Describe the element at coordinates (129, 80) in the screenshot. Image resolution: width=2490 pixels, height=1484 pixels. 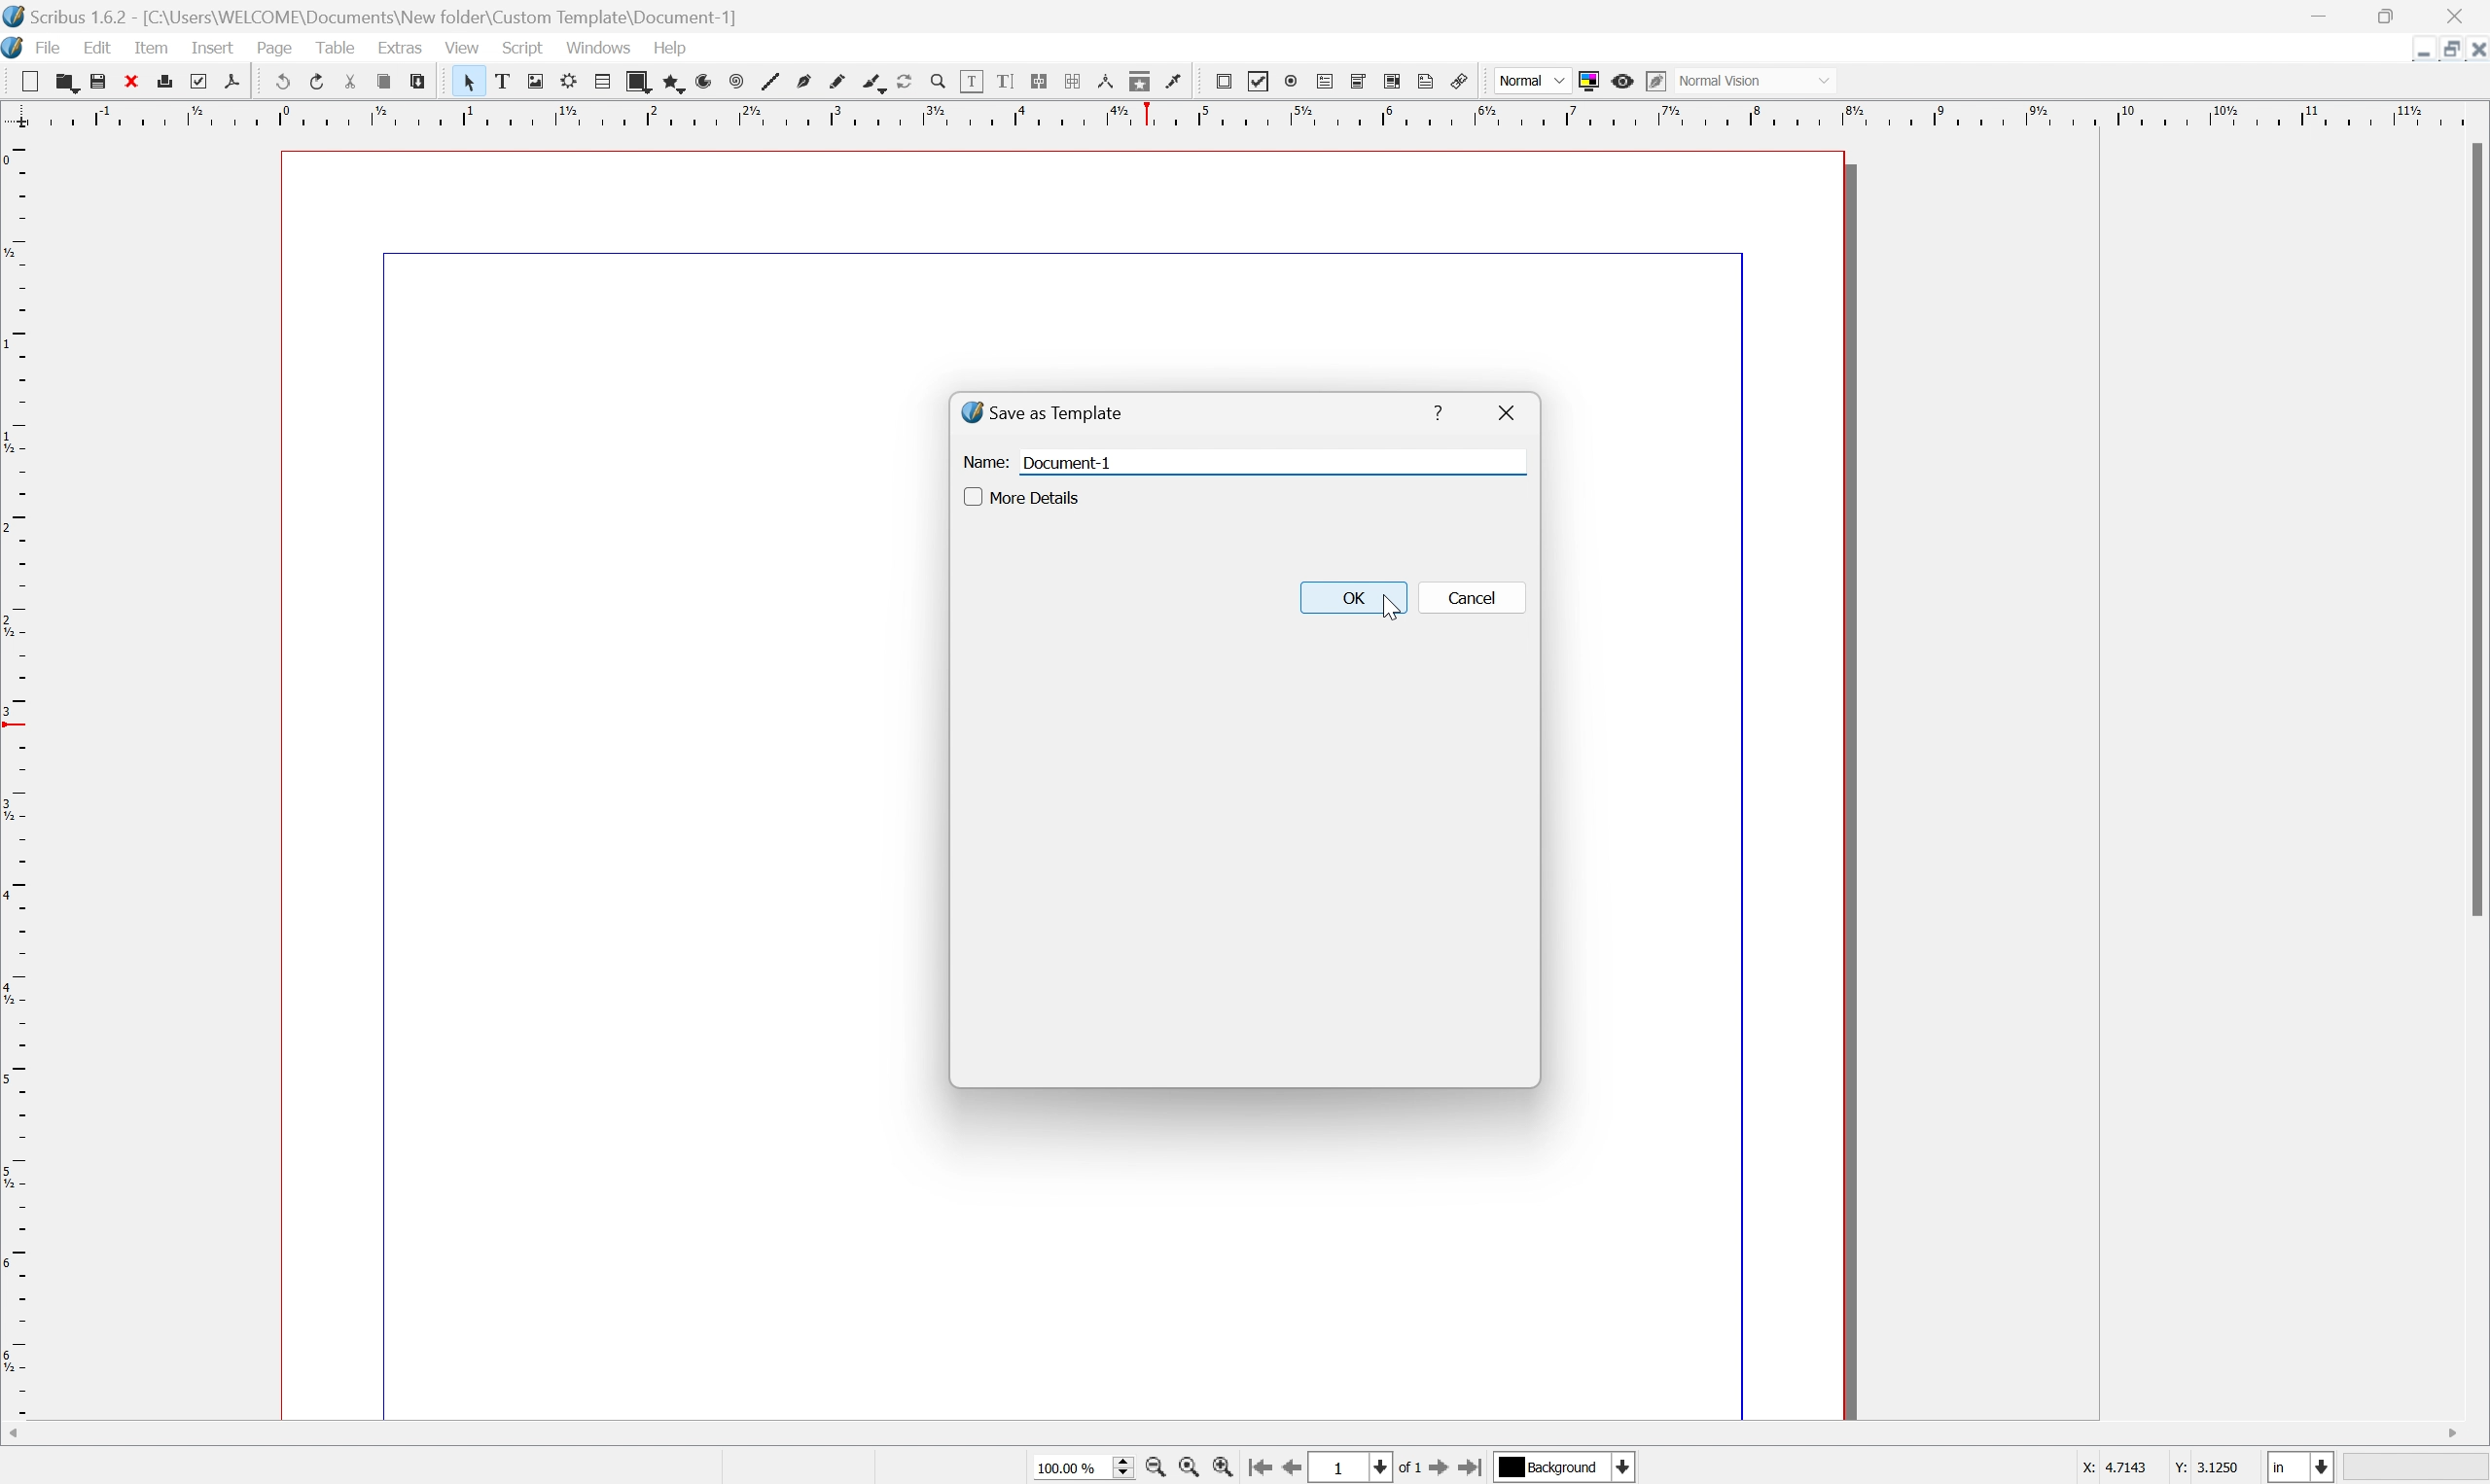
I see `close` at that location.